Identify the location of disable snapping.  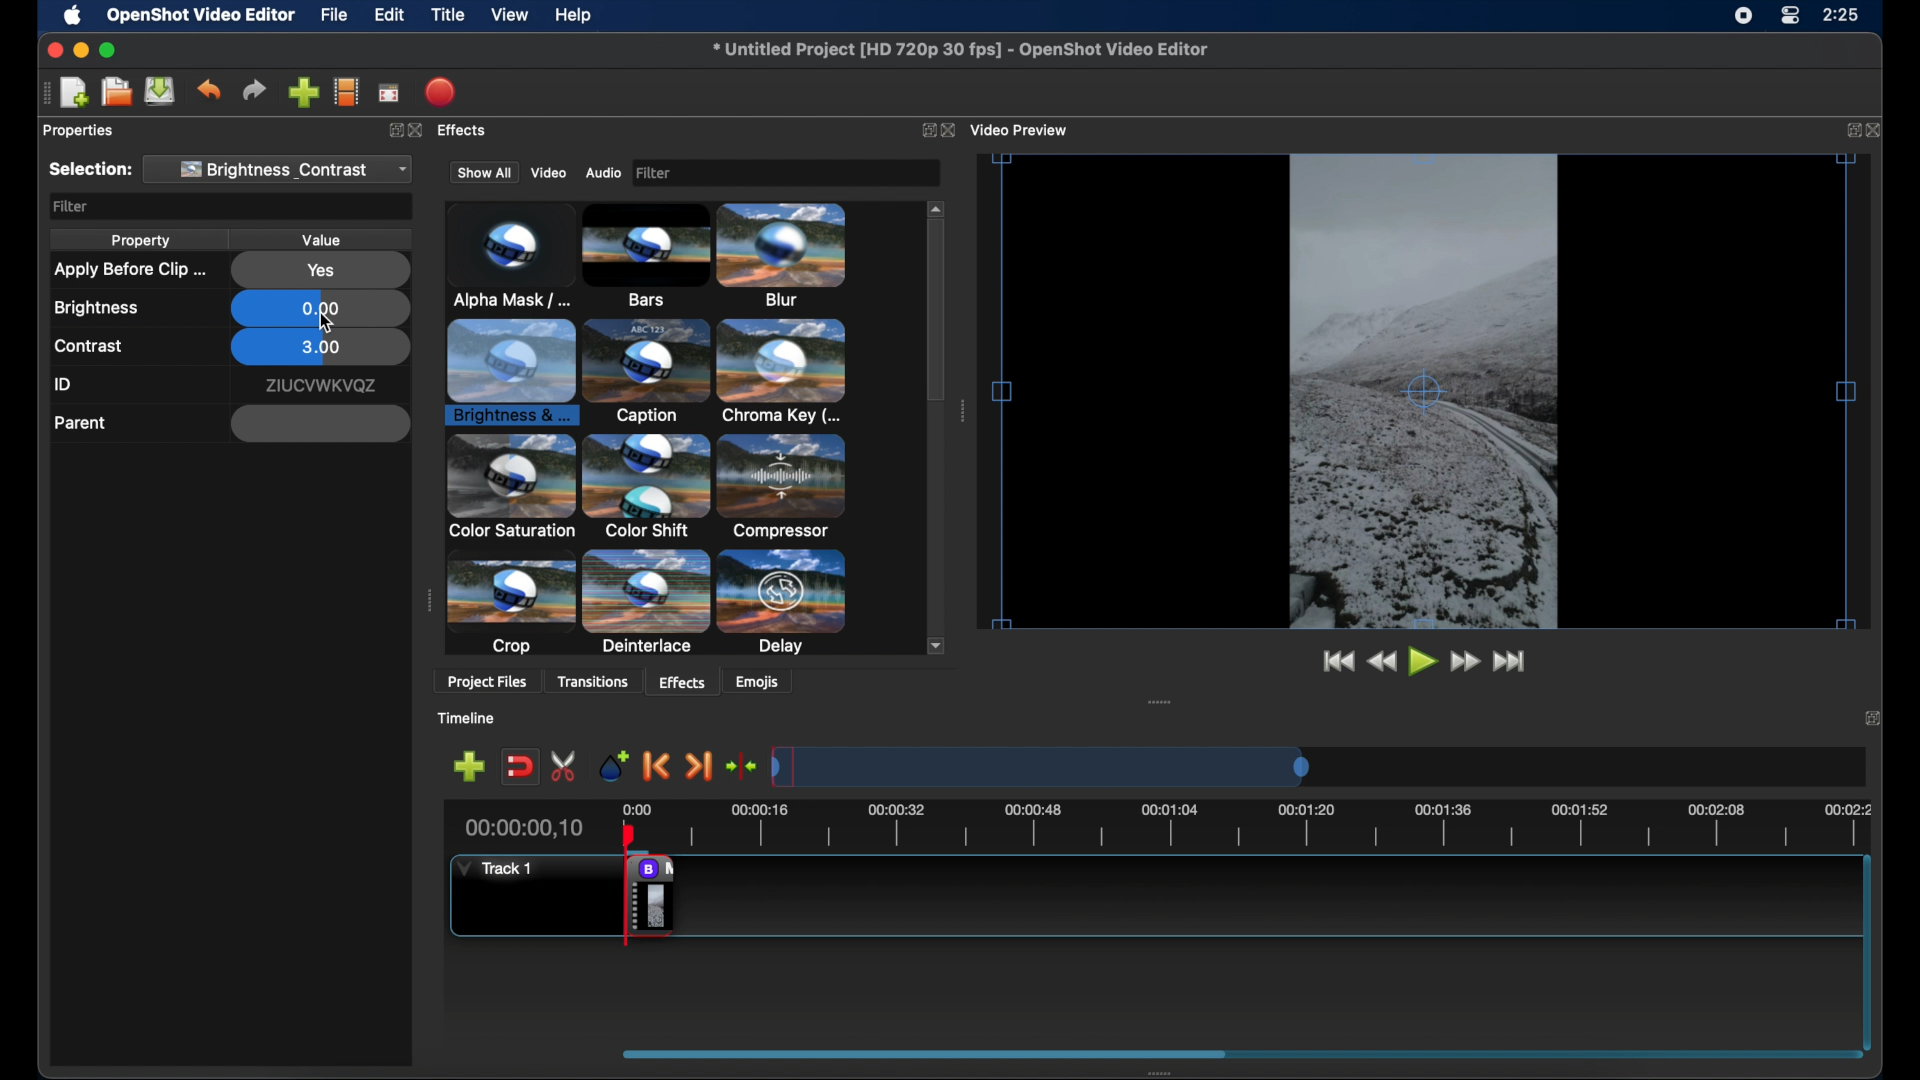
(514, 767).